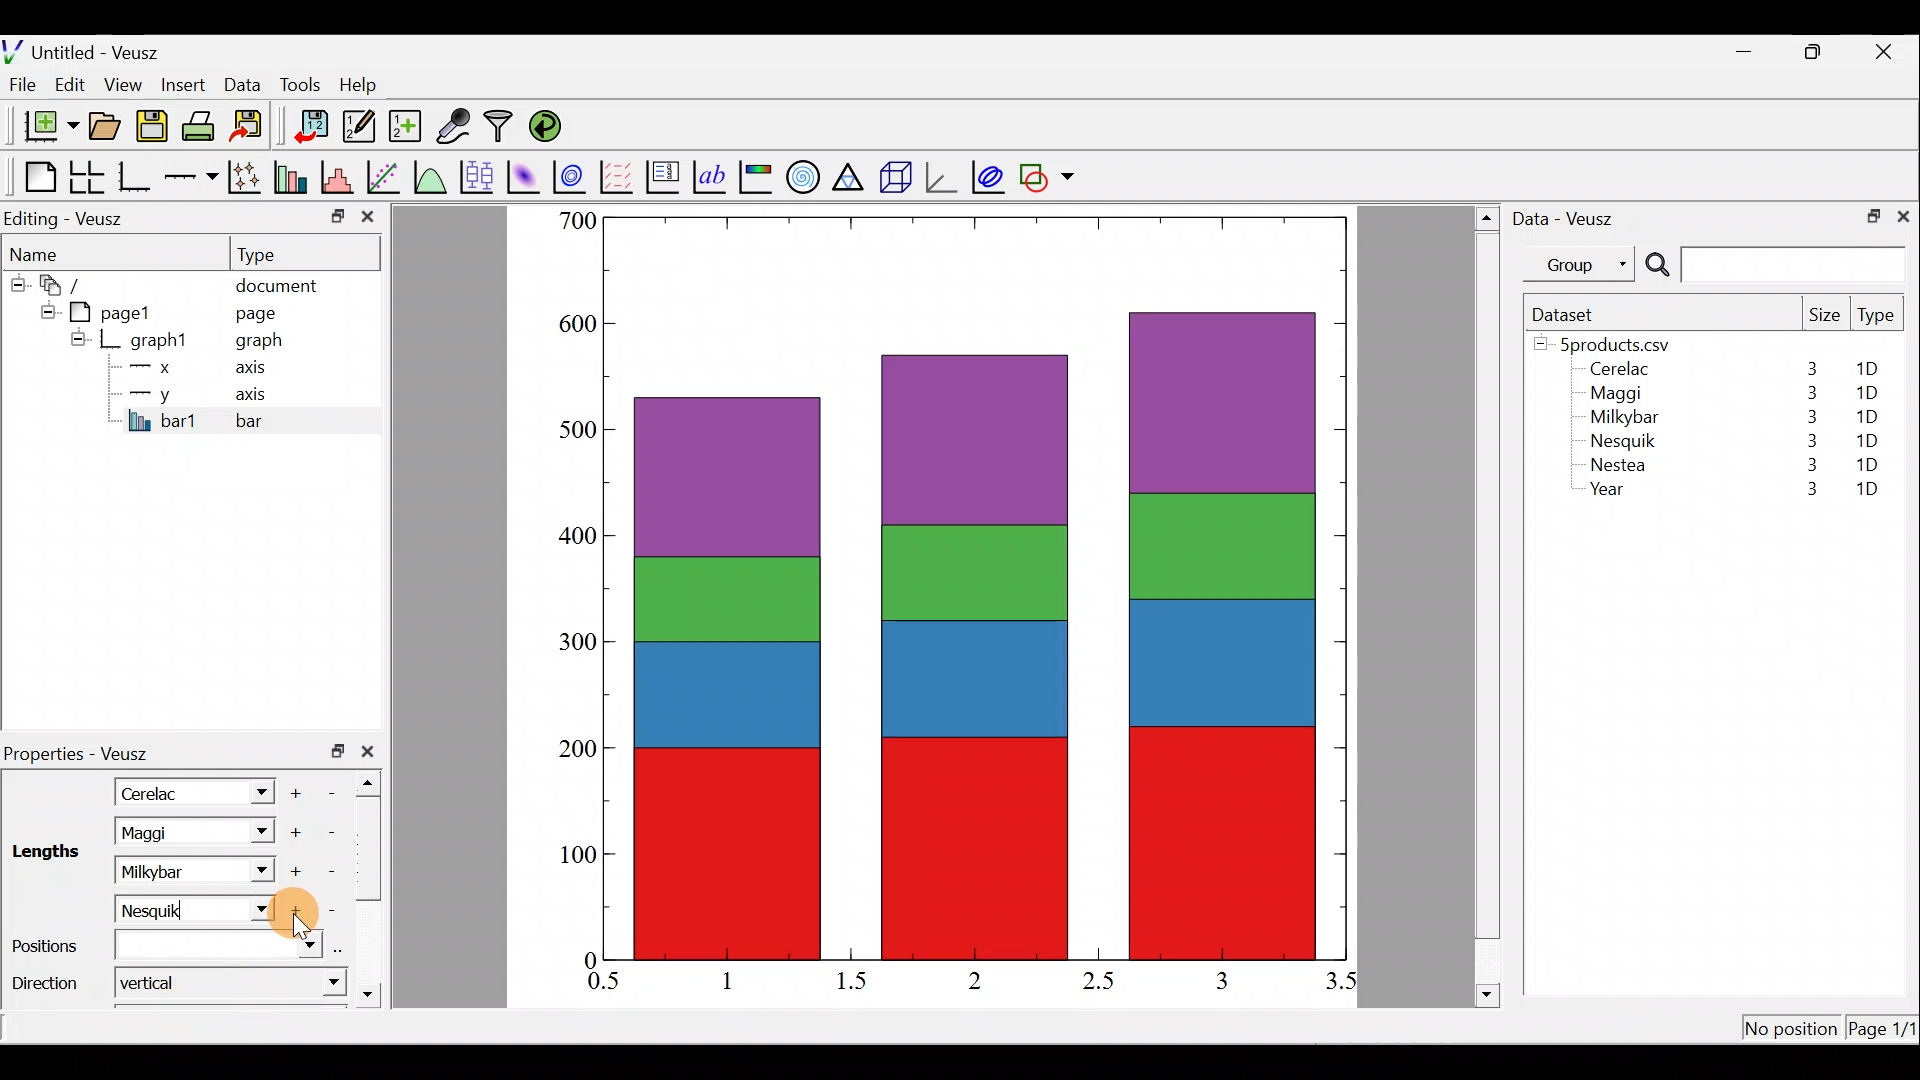 This screenshot has height=1080, width=1920. What do you see at coordinates (242, 83) in the screenshot?
I see `Data` at bounding box center [242, 83].